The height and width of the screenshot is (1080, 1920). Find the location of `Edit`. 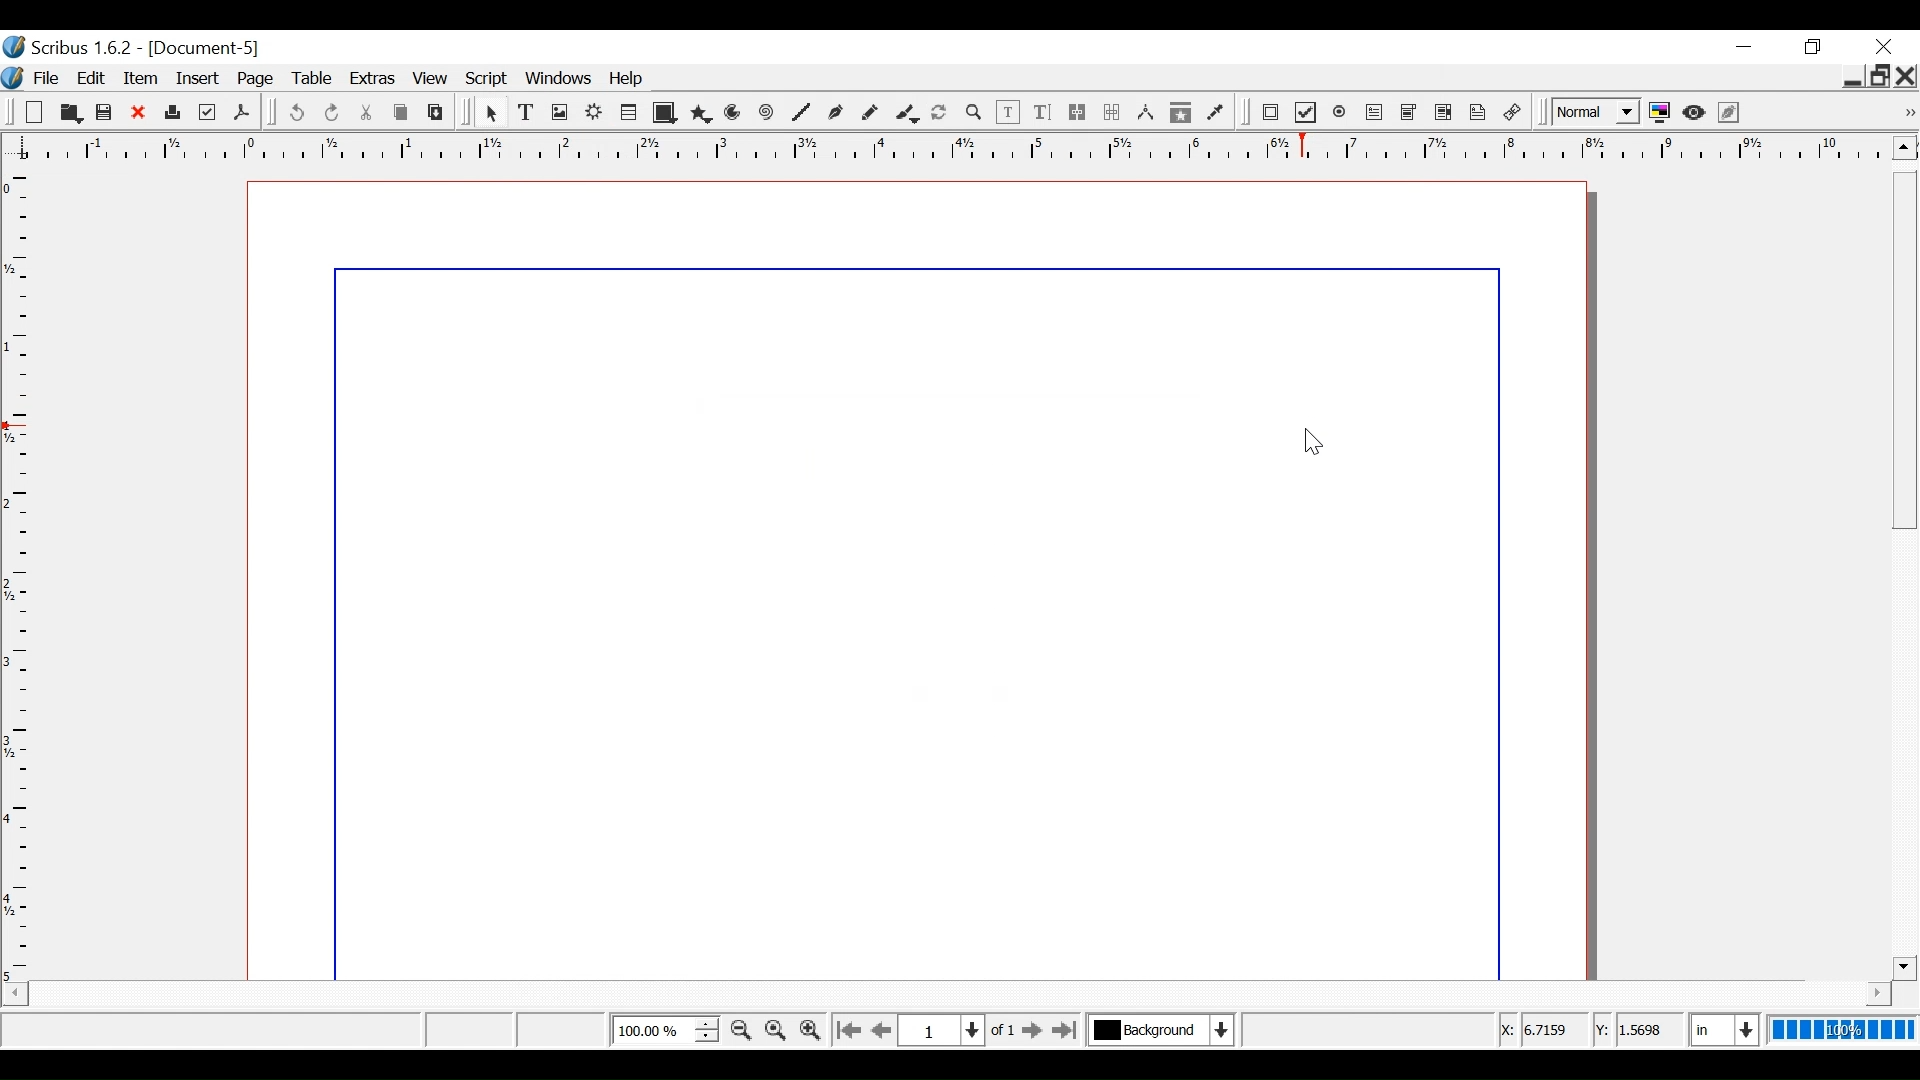

Edit is located at coordinates (93, 78).